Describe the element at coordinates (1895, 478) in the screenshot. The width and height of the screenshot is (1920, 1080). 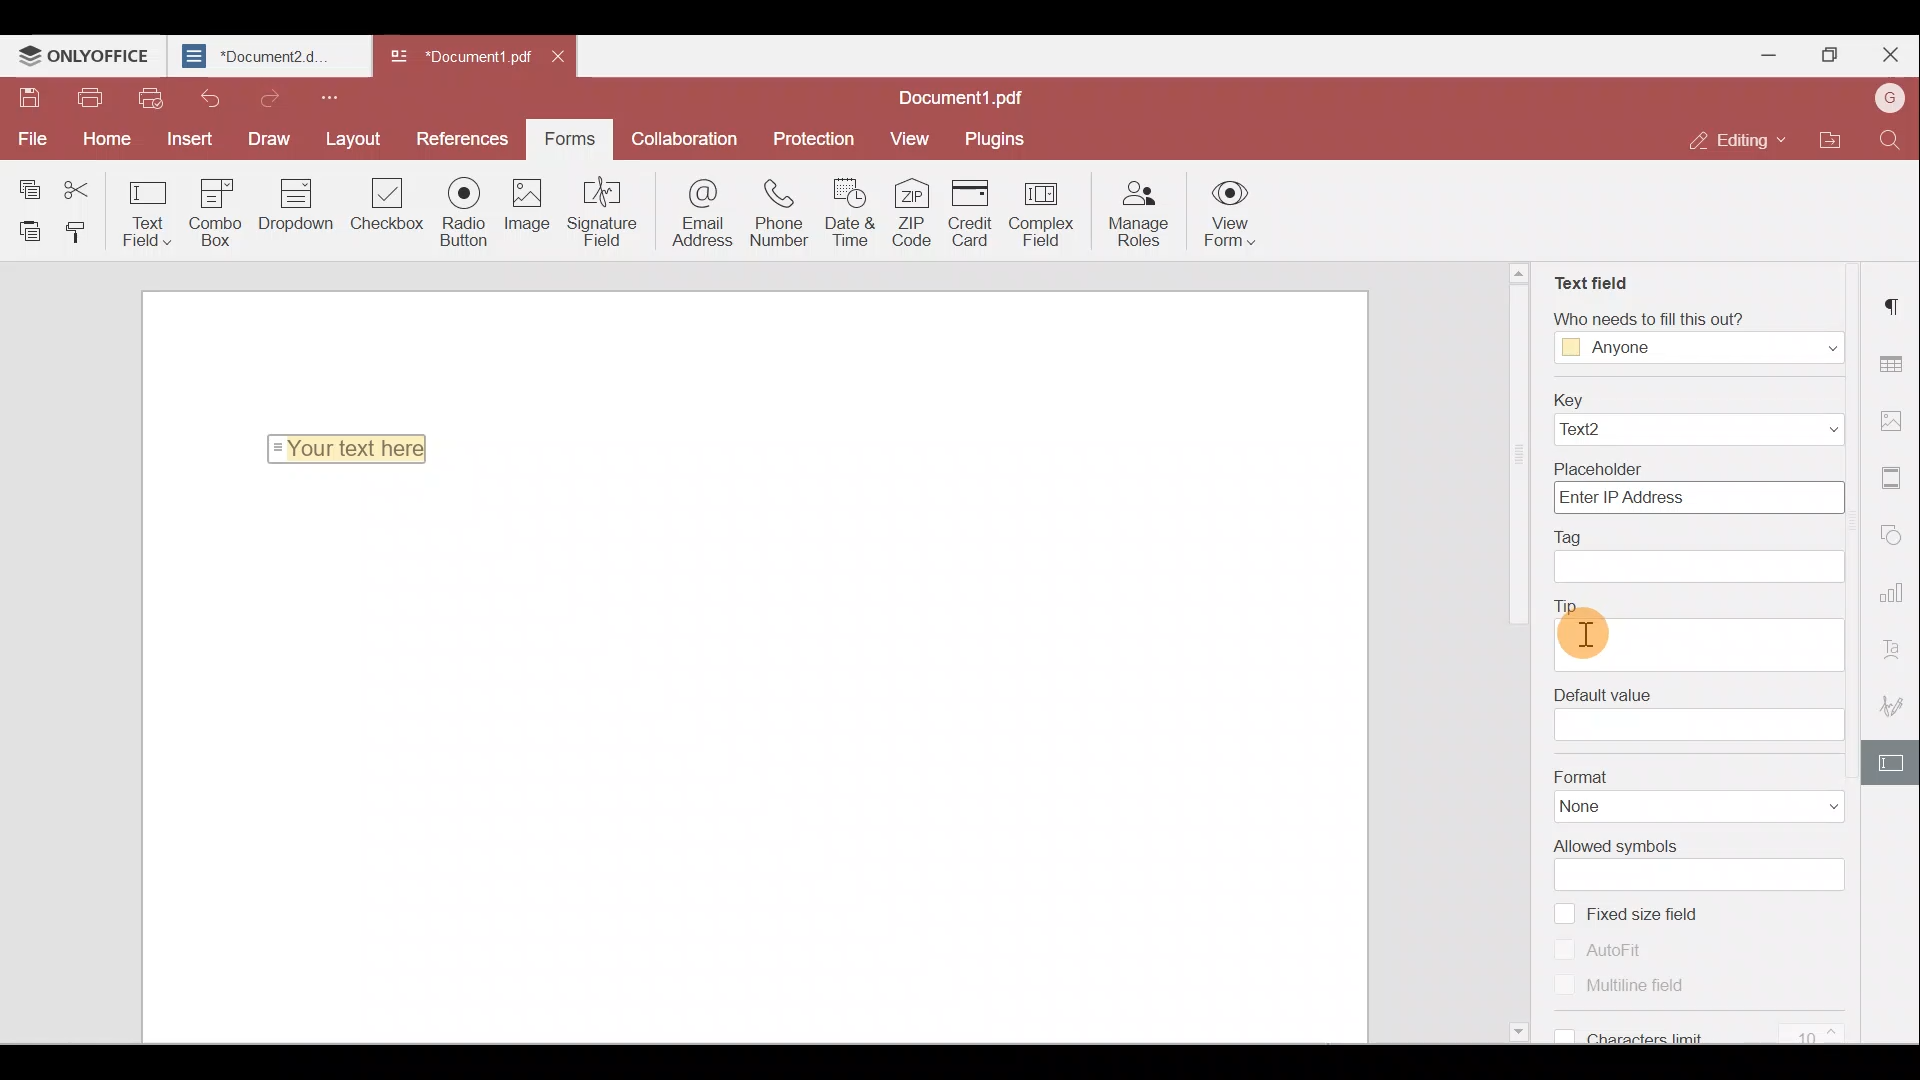
I see `Header & footer settings` at that location.